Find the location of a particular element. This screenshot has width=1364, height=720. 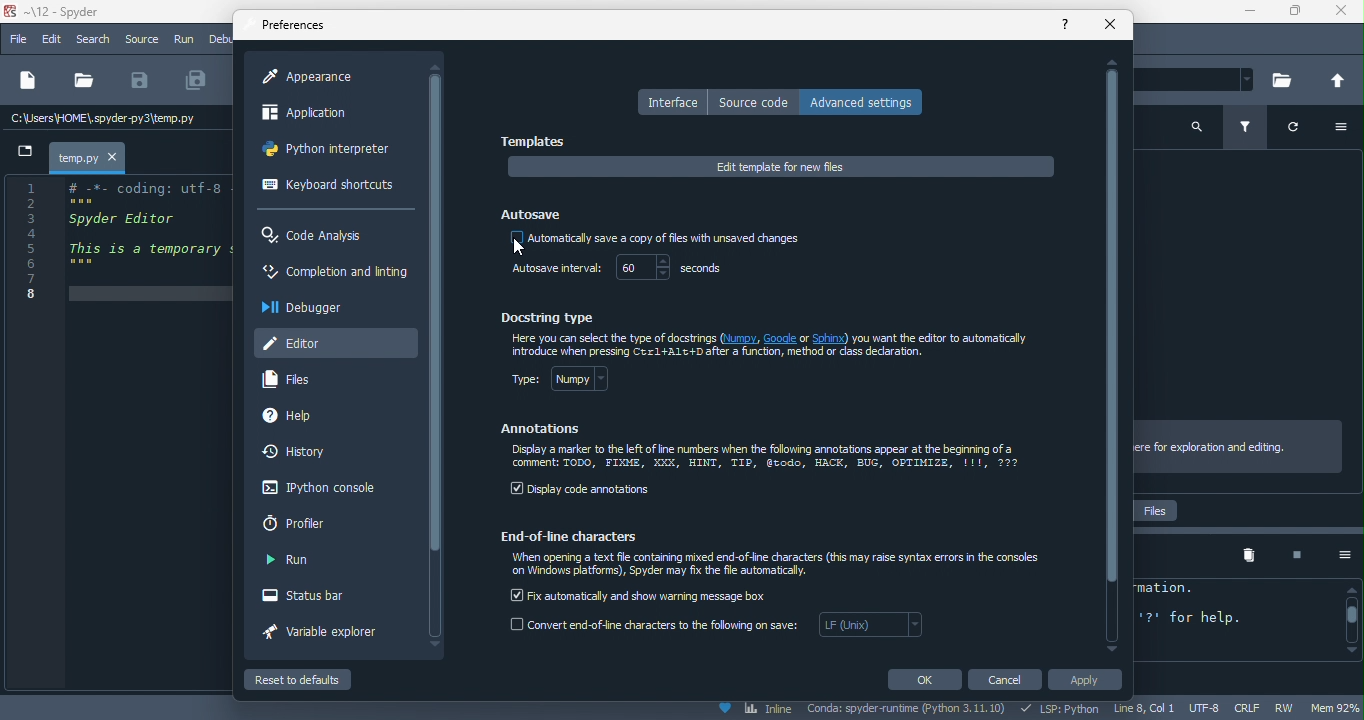

refresh is located at coordinates (1302, 131).